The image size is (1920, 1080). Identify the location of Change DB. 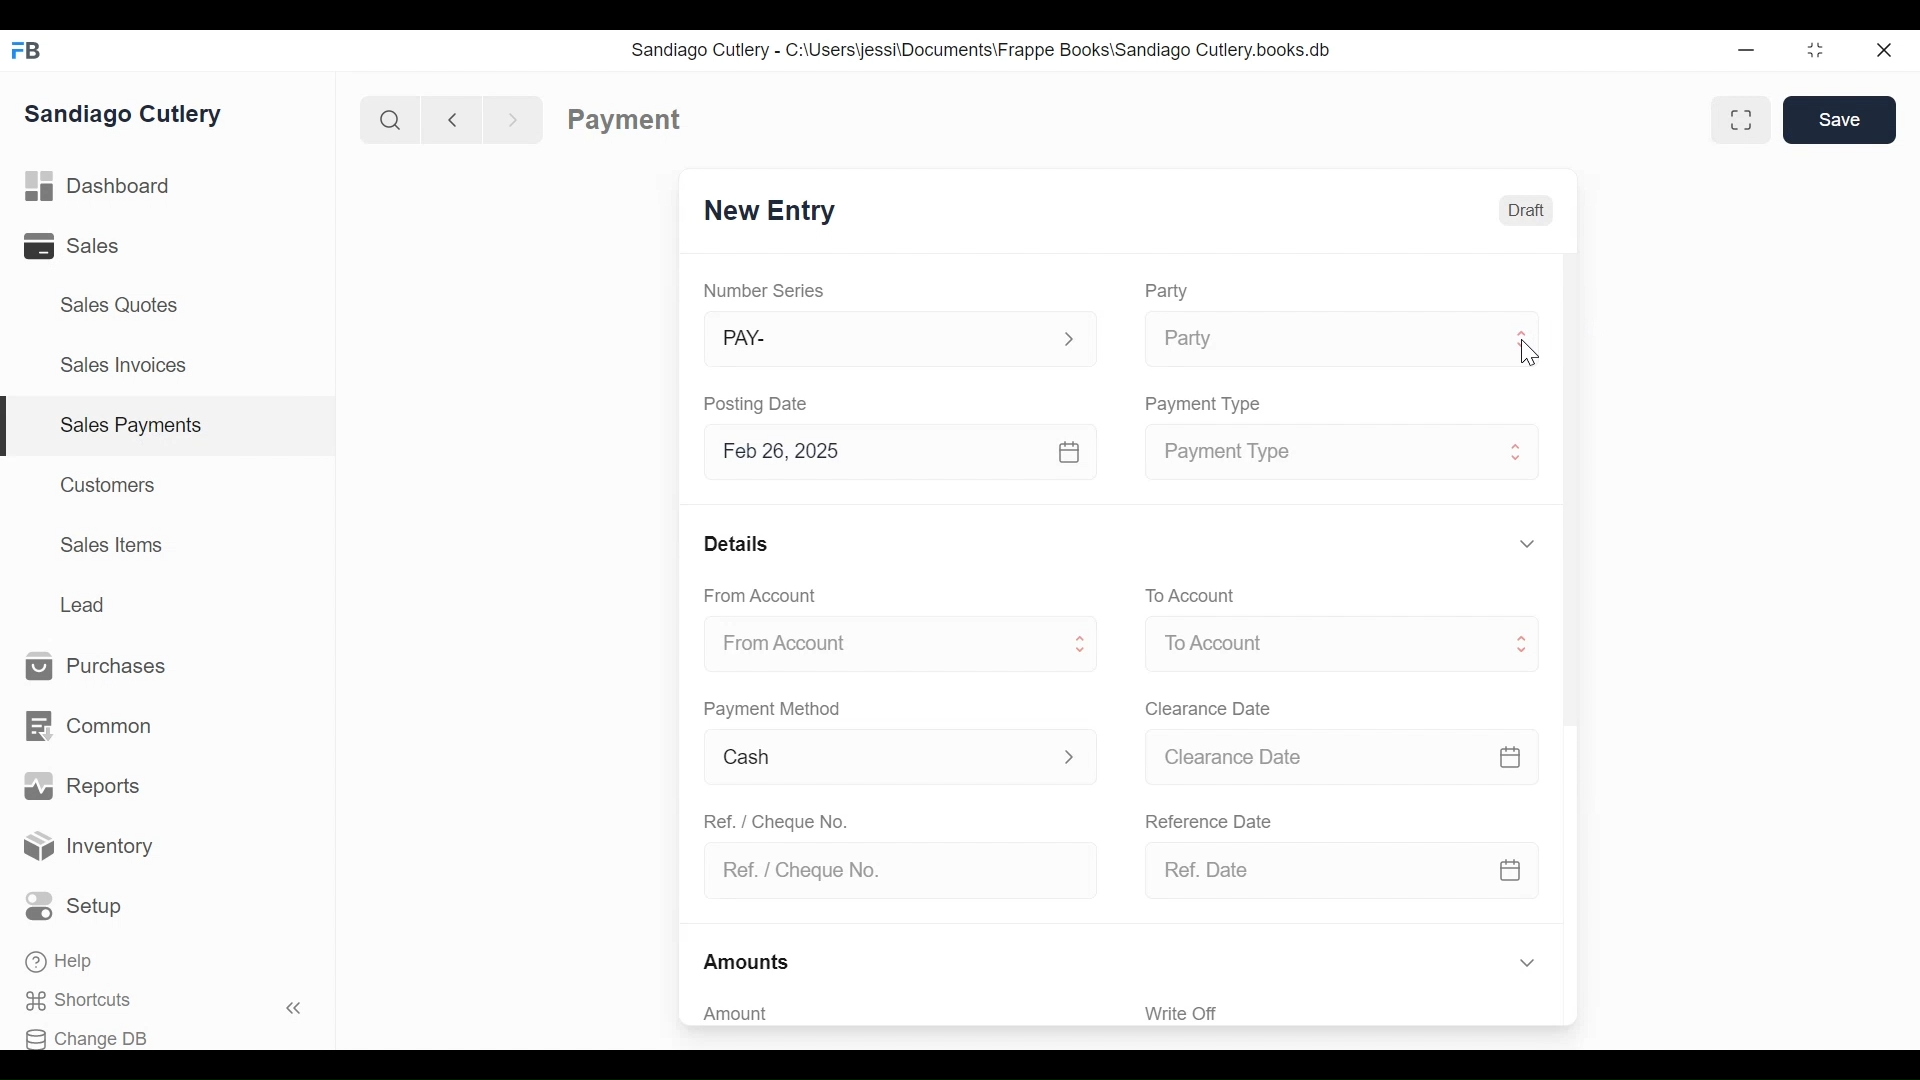
(93, 1036).